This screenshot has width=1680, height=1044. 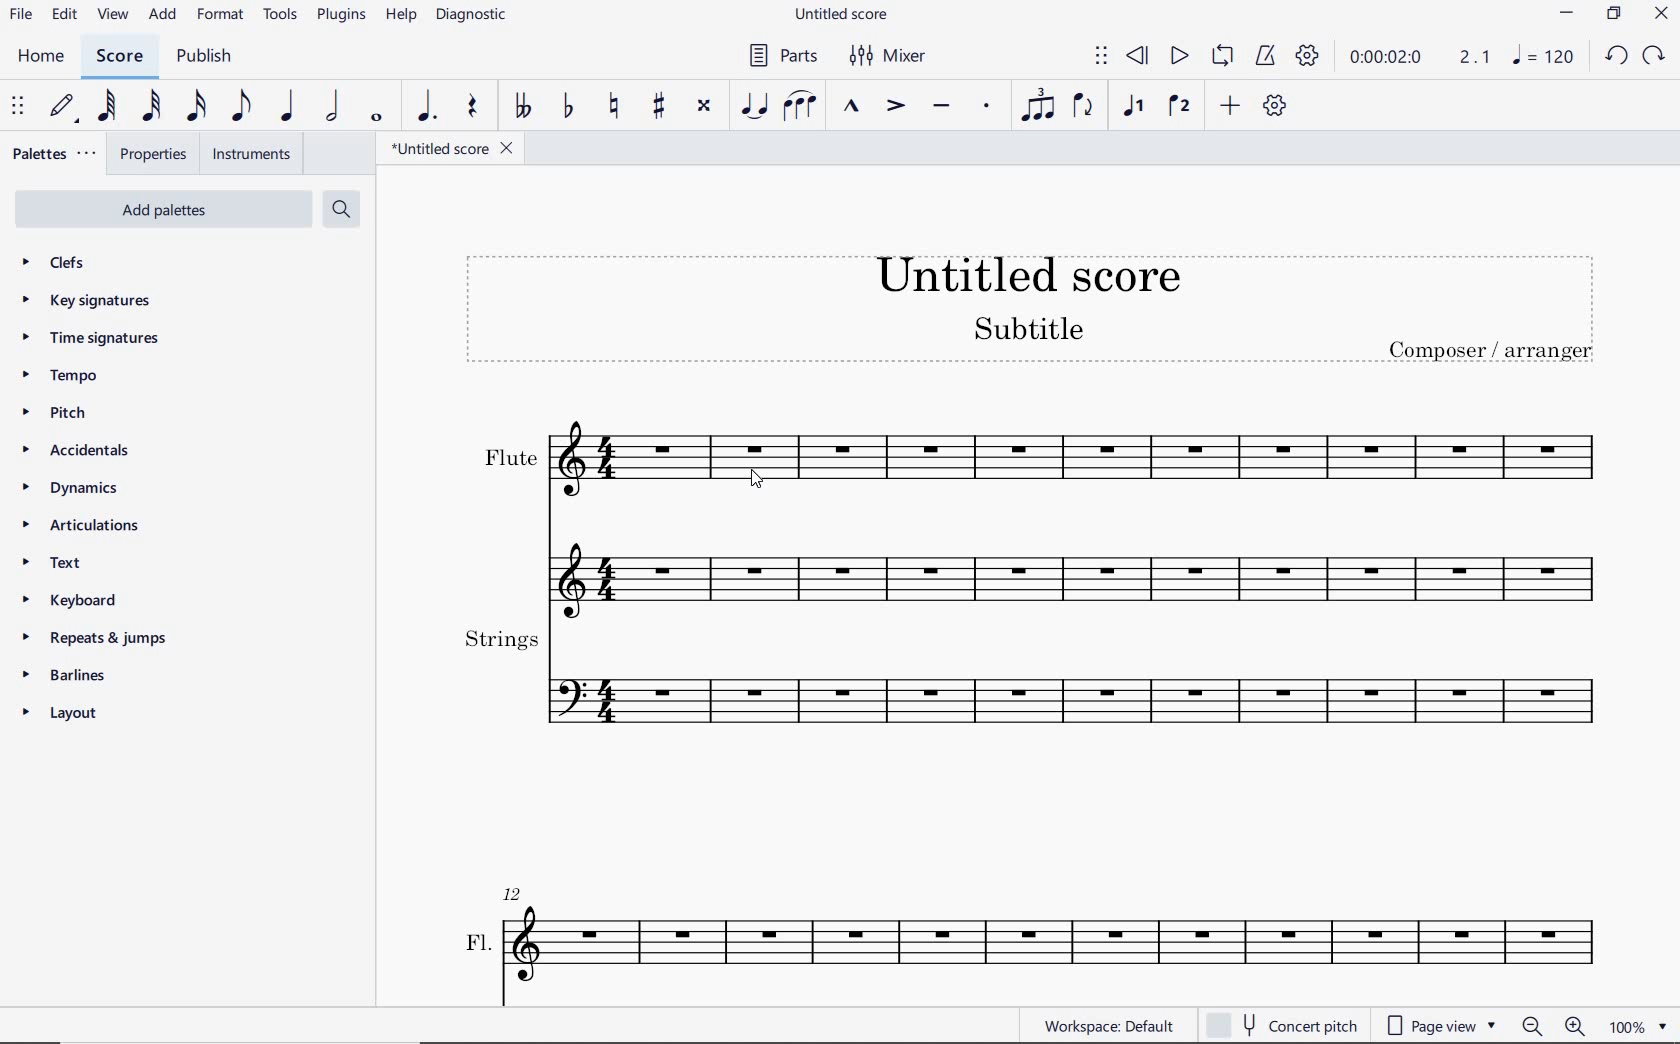 What do you see at coordinates (659, 104) in the screenshot?
I see `TOGGLE SHARP` at bounding box center [659, 104].